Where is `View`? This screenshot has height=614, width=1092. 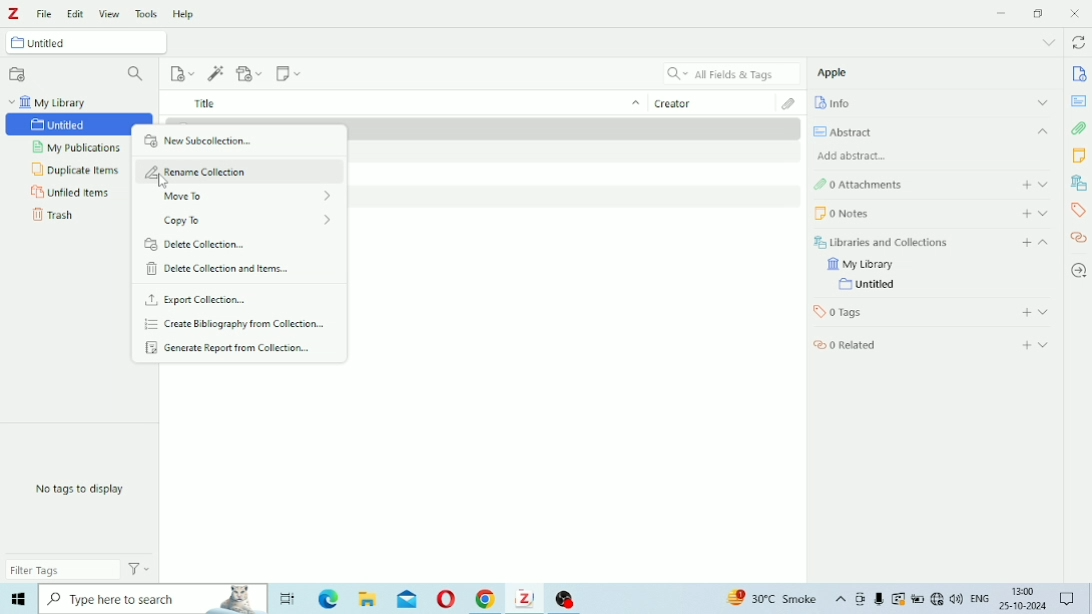
View is located at coordinates (109, 13).